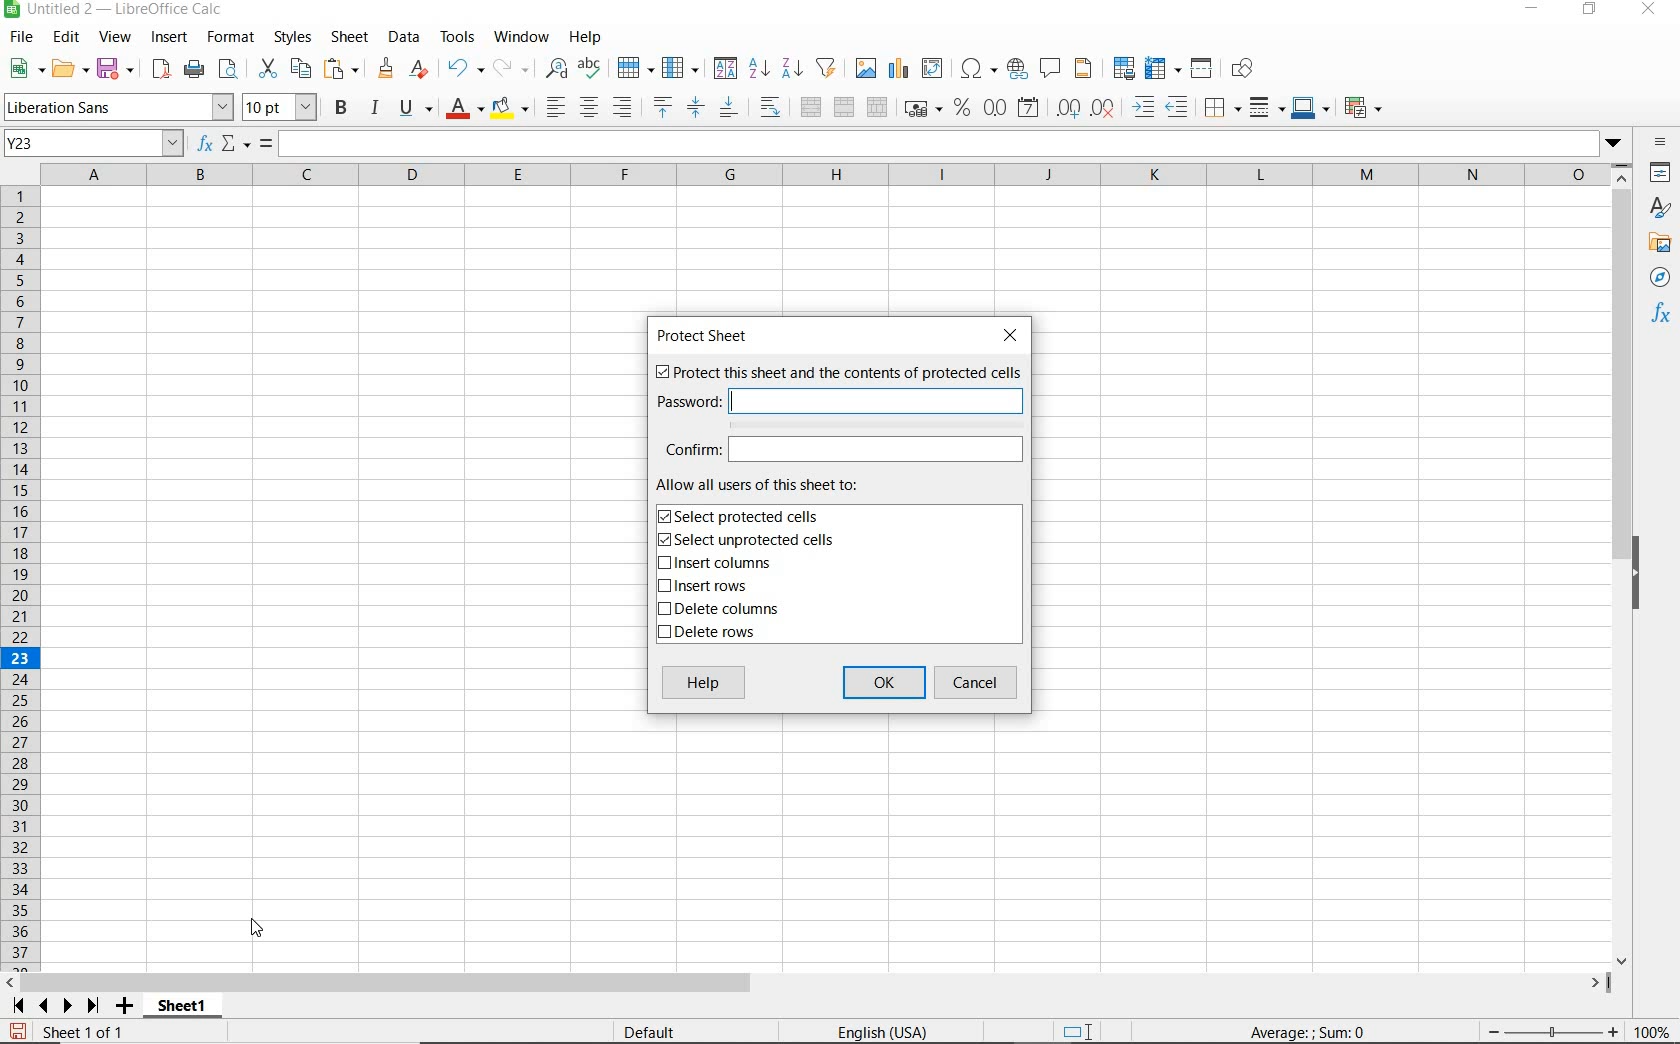 This screenshot has height=1044, width=1680. Describe the element at coordinates (180, 1003) in the screenshot. I see `sheet 1` at that location.